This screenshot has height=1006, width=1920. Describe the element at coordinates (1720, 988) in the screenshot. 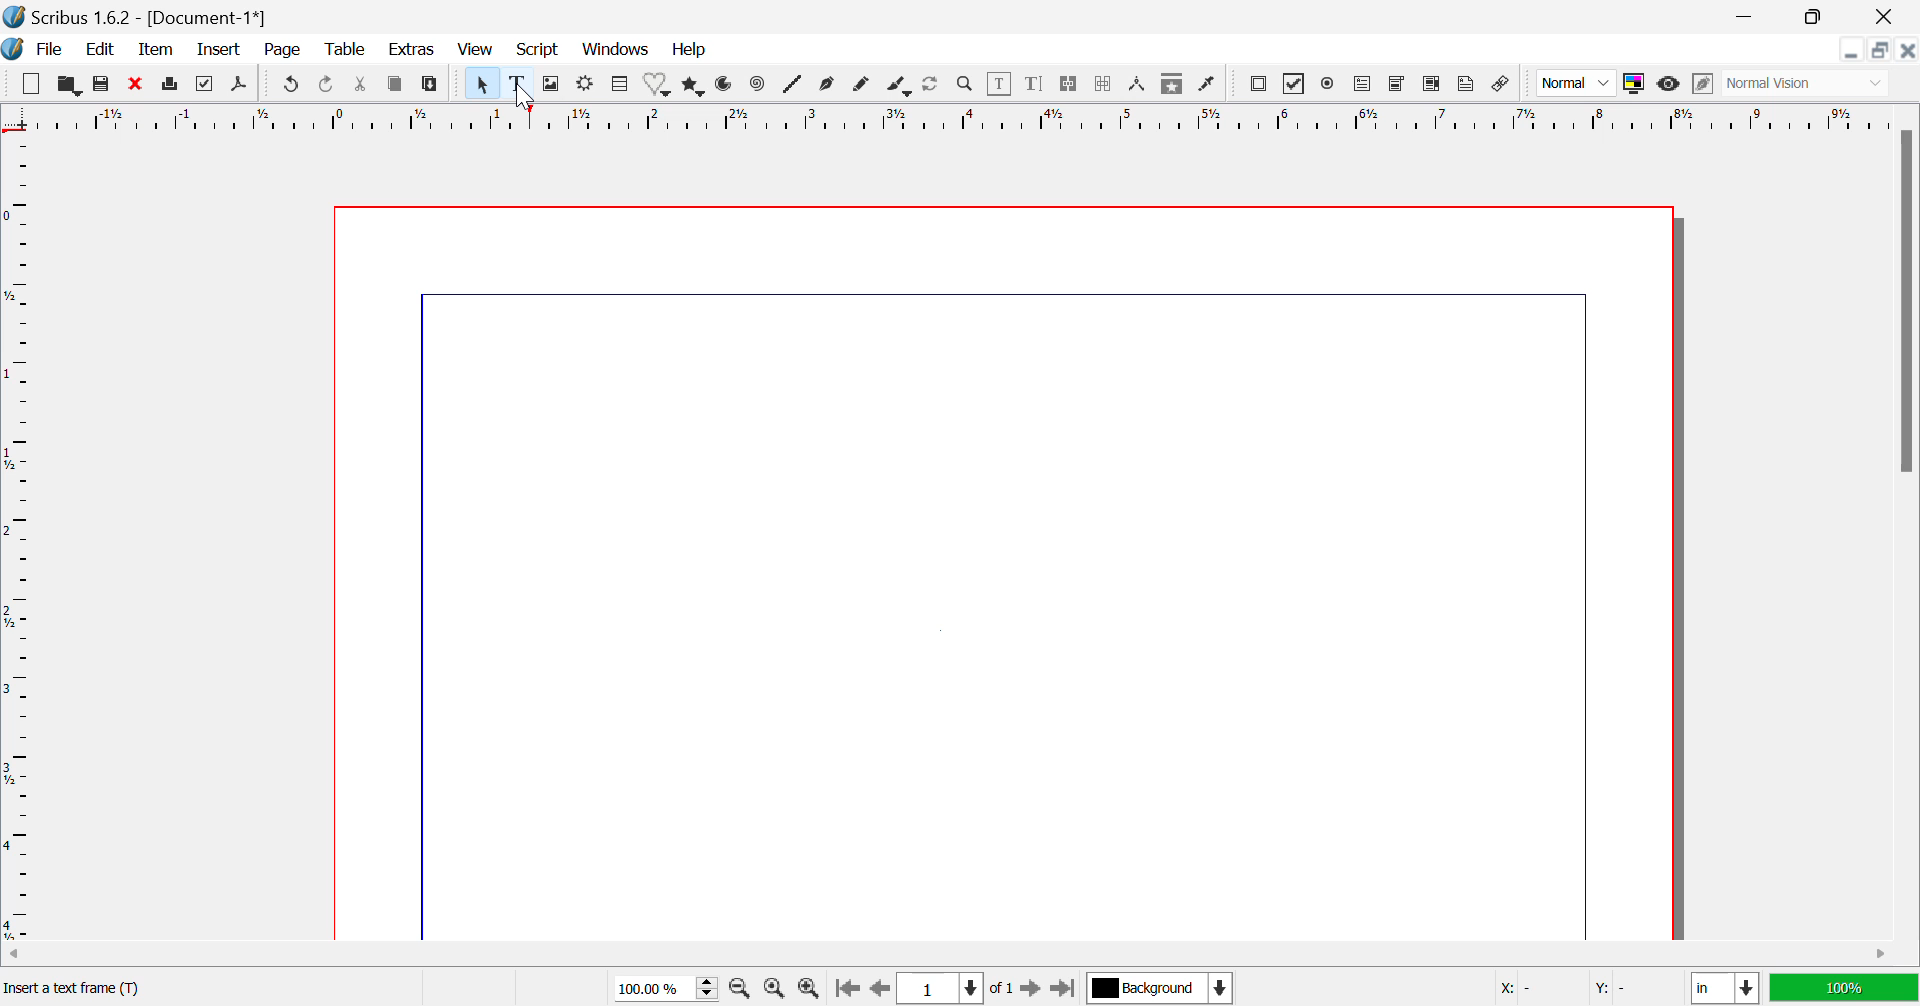

I see `in` at that location.